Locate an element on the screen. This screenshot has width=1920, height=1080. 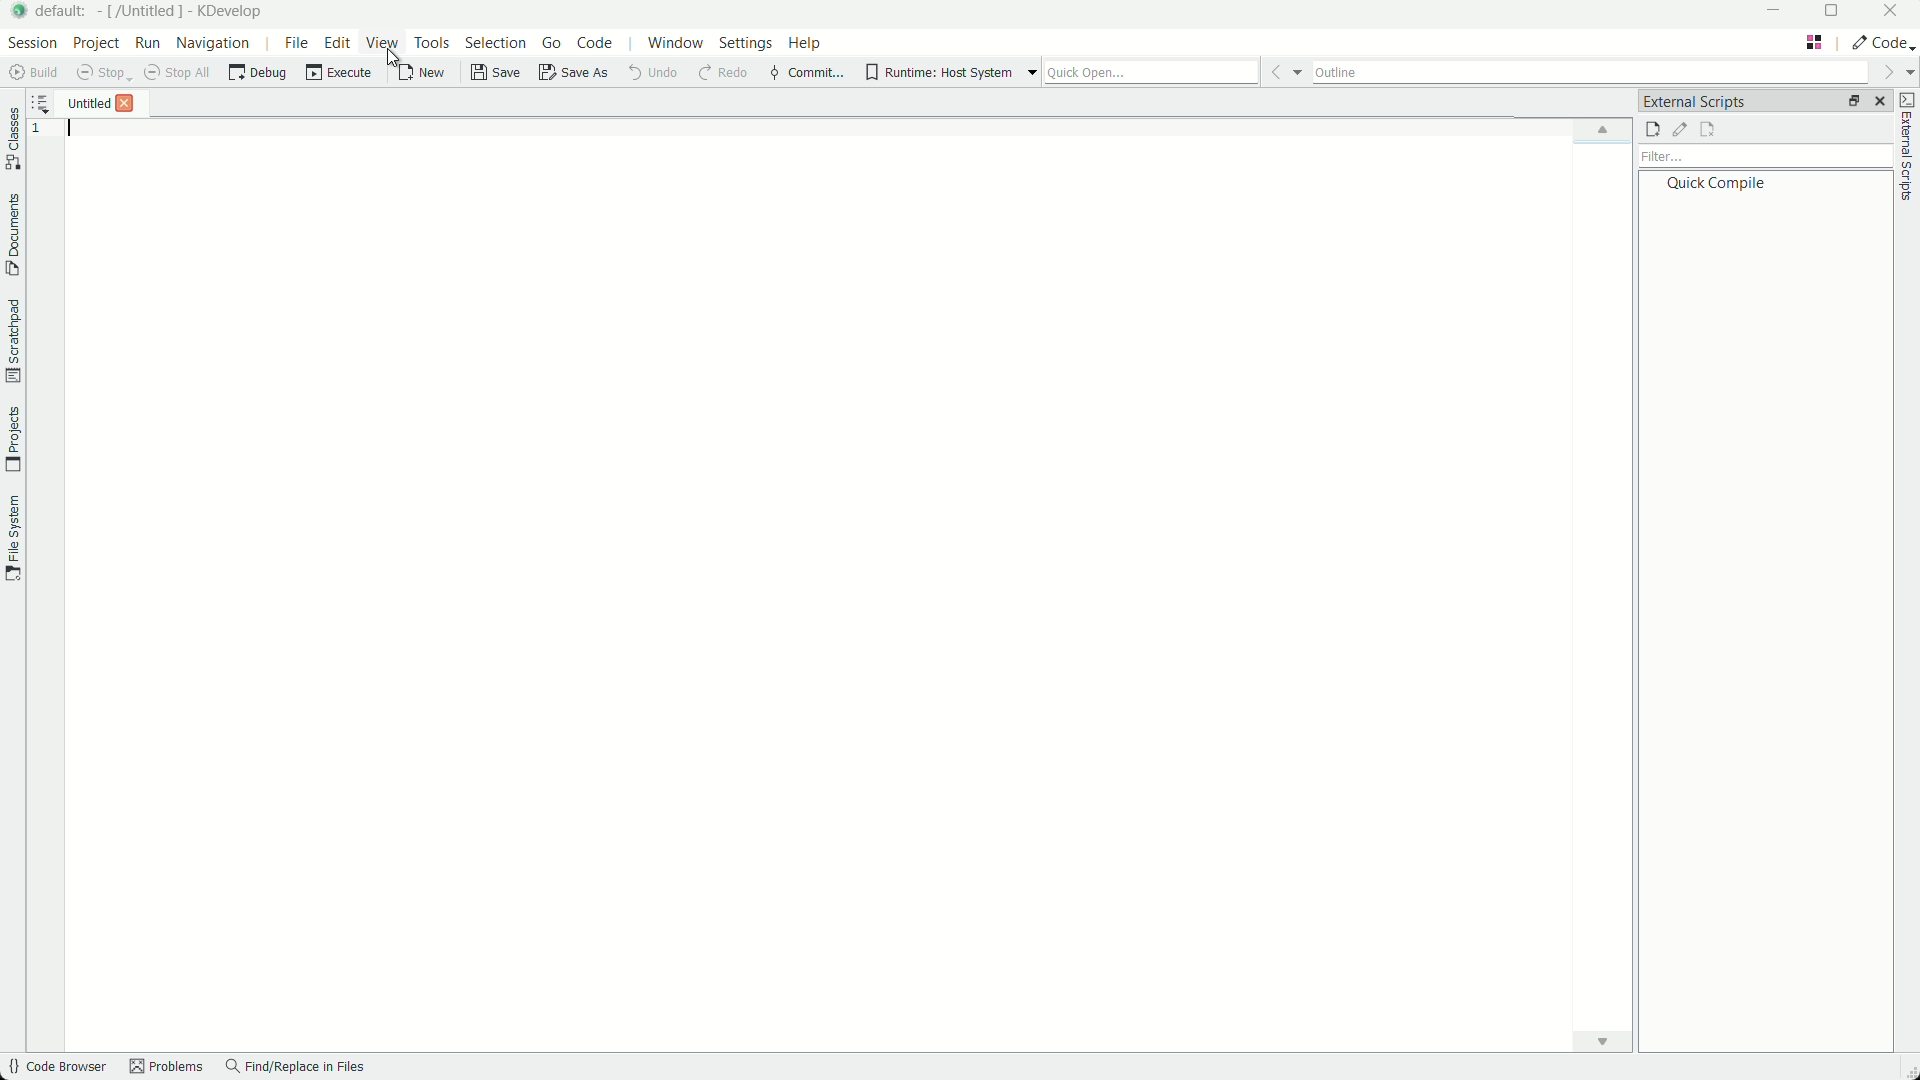
app icon is located at coordinates (20, 12).